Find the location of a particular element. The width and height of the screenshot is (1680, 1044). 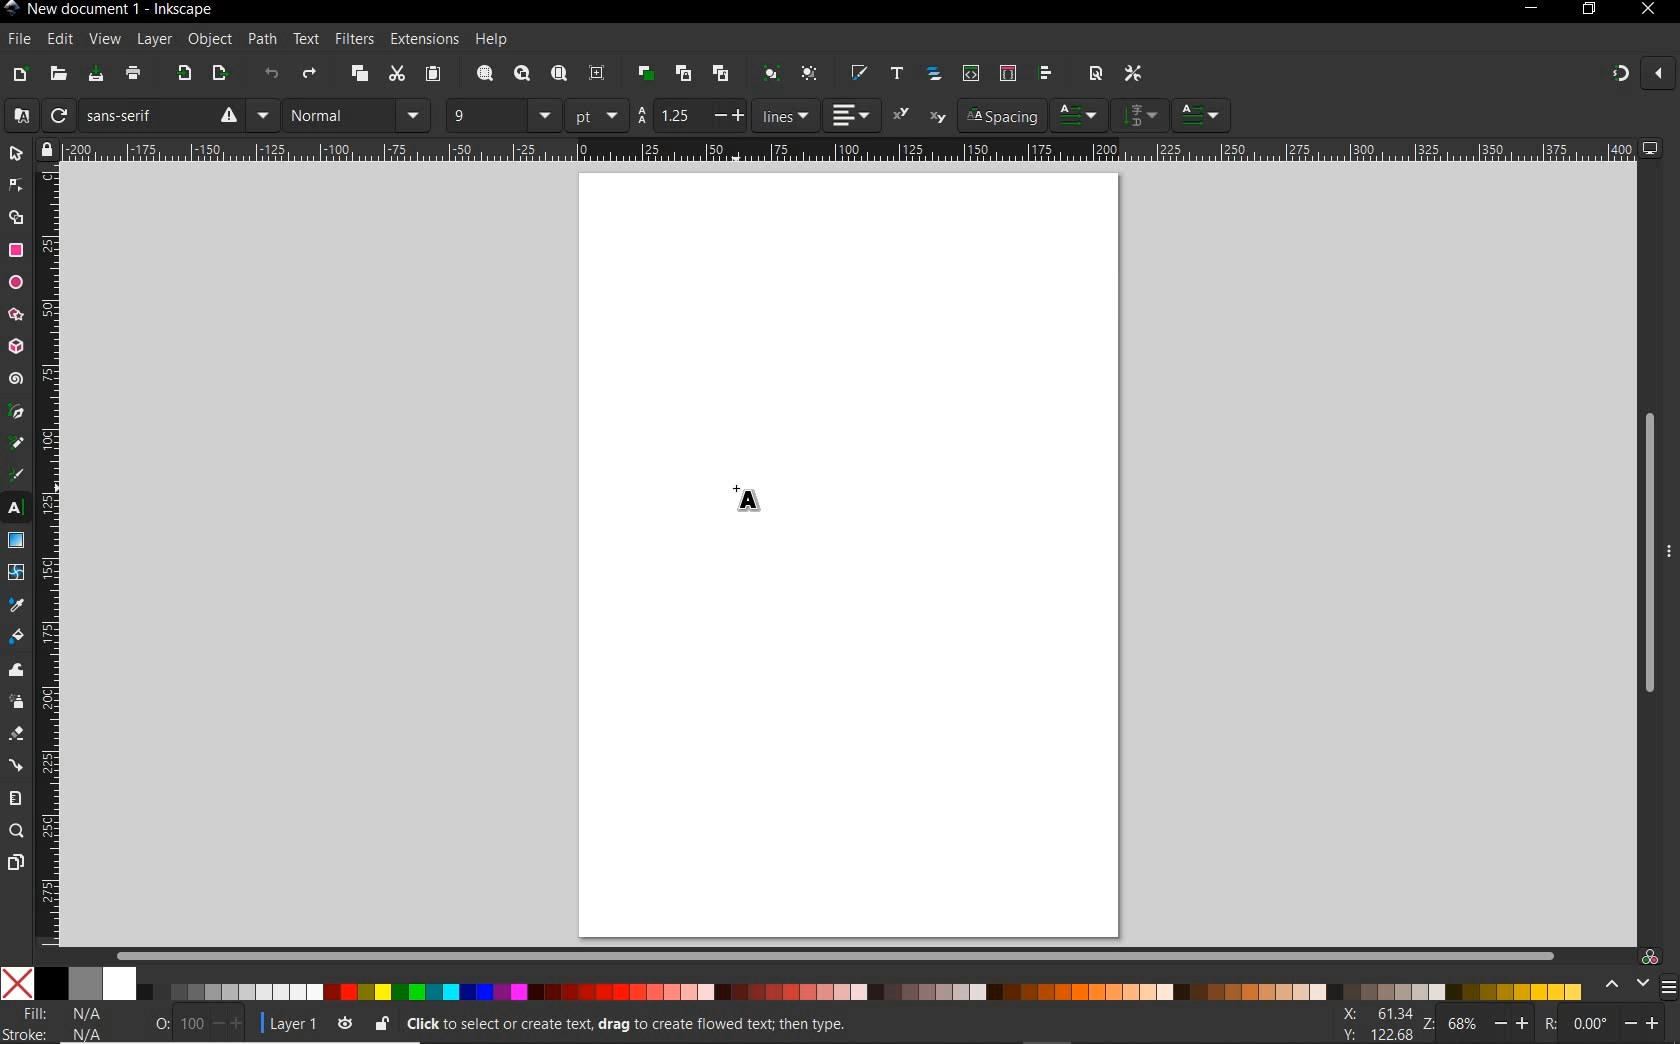

canvas is located at coordinates (850, 551).